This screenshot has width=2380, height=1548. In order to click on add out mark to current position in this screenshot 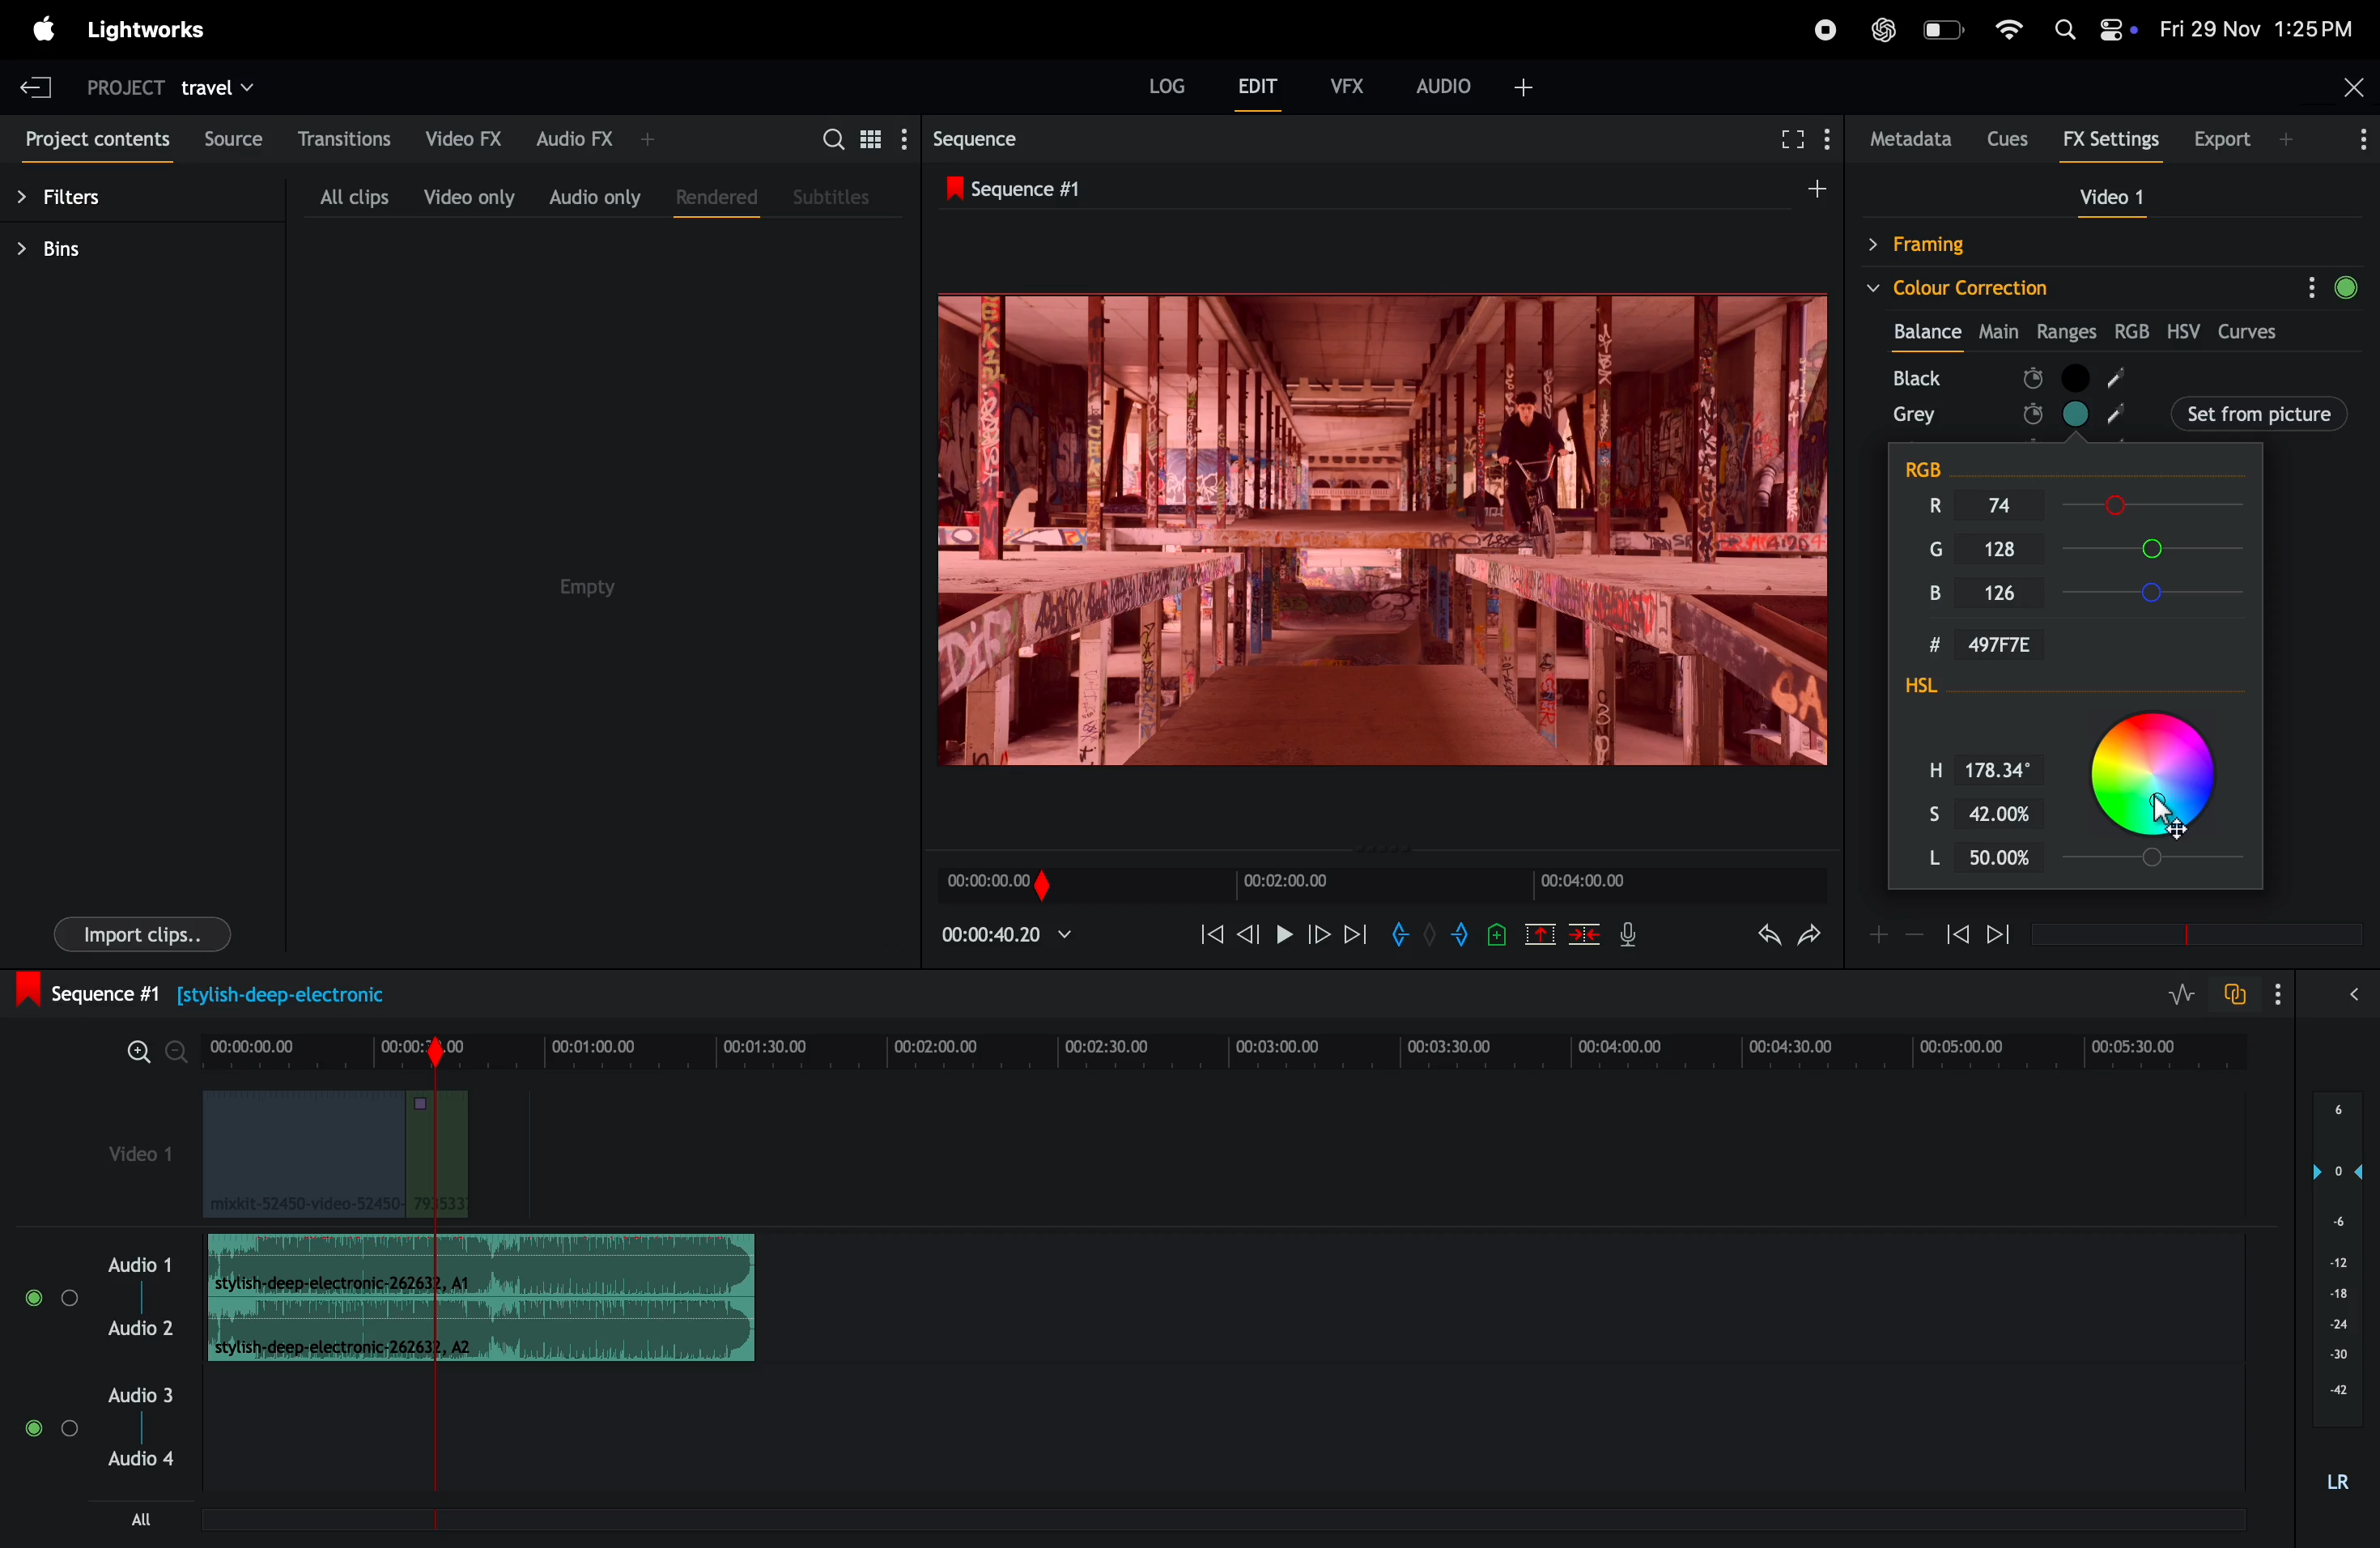, I will do `click(1460, 937)`.